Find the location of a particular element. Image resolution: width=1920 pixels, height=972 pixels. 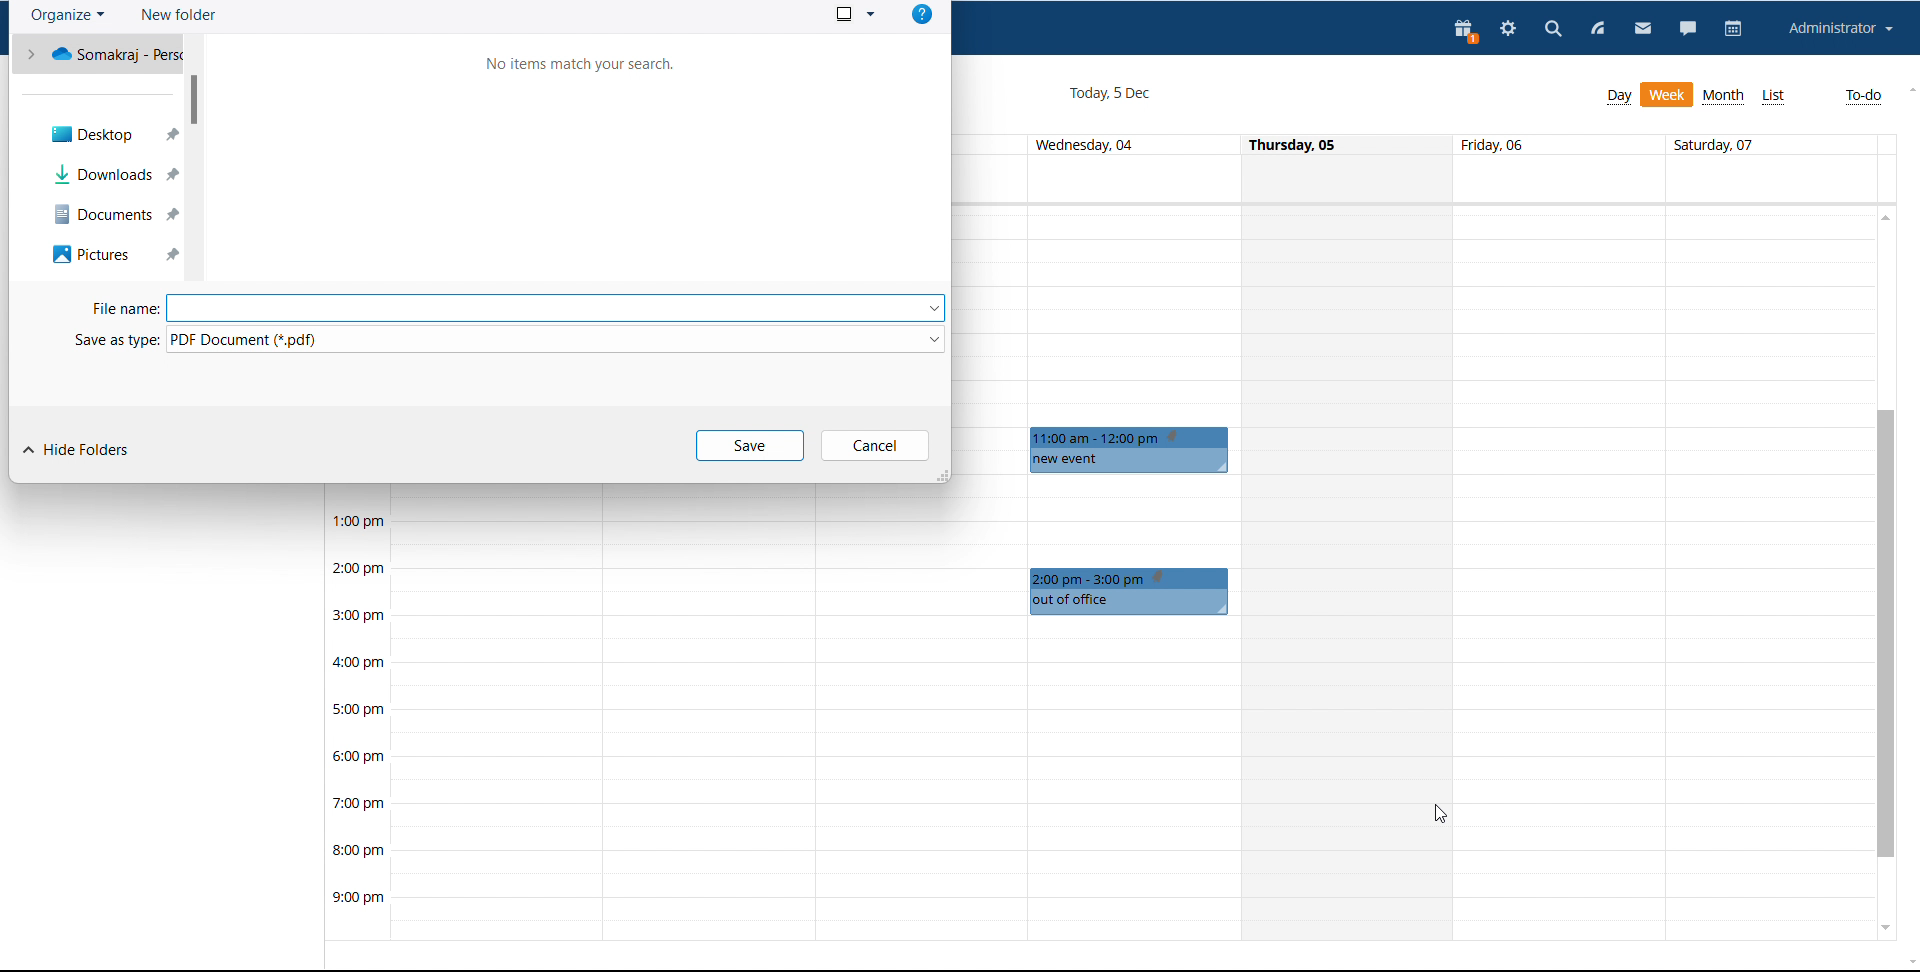

calendar is located at coordinates (1736, 30).